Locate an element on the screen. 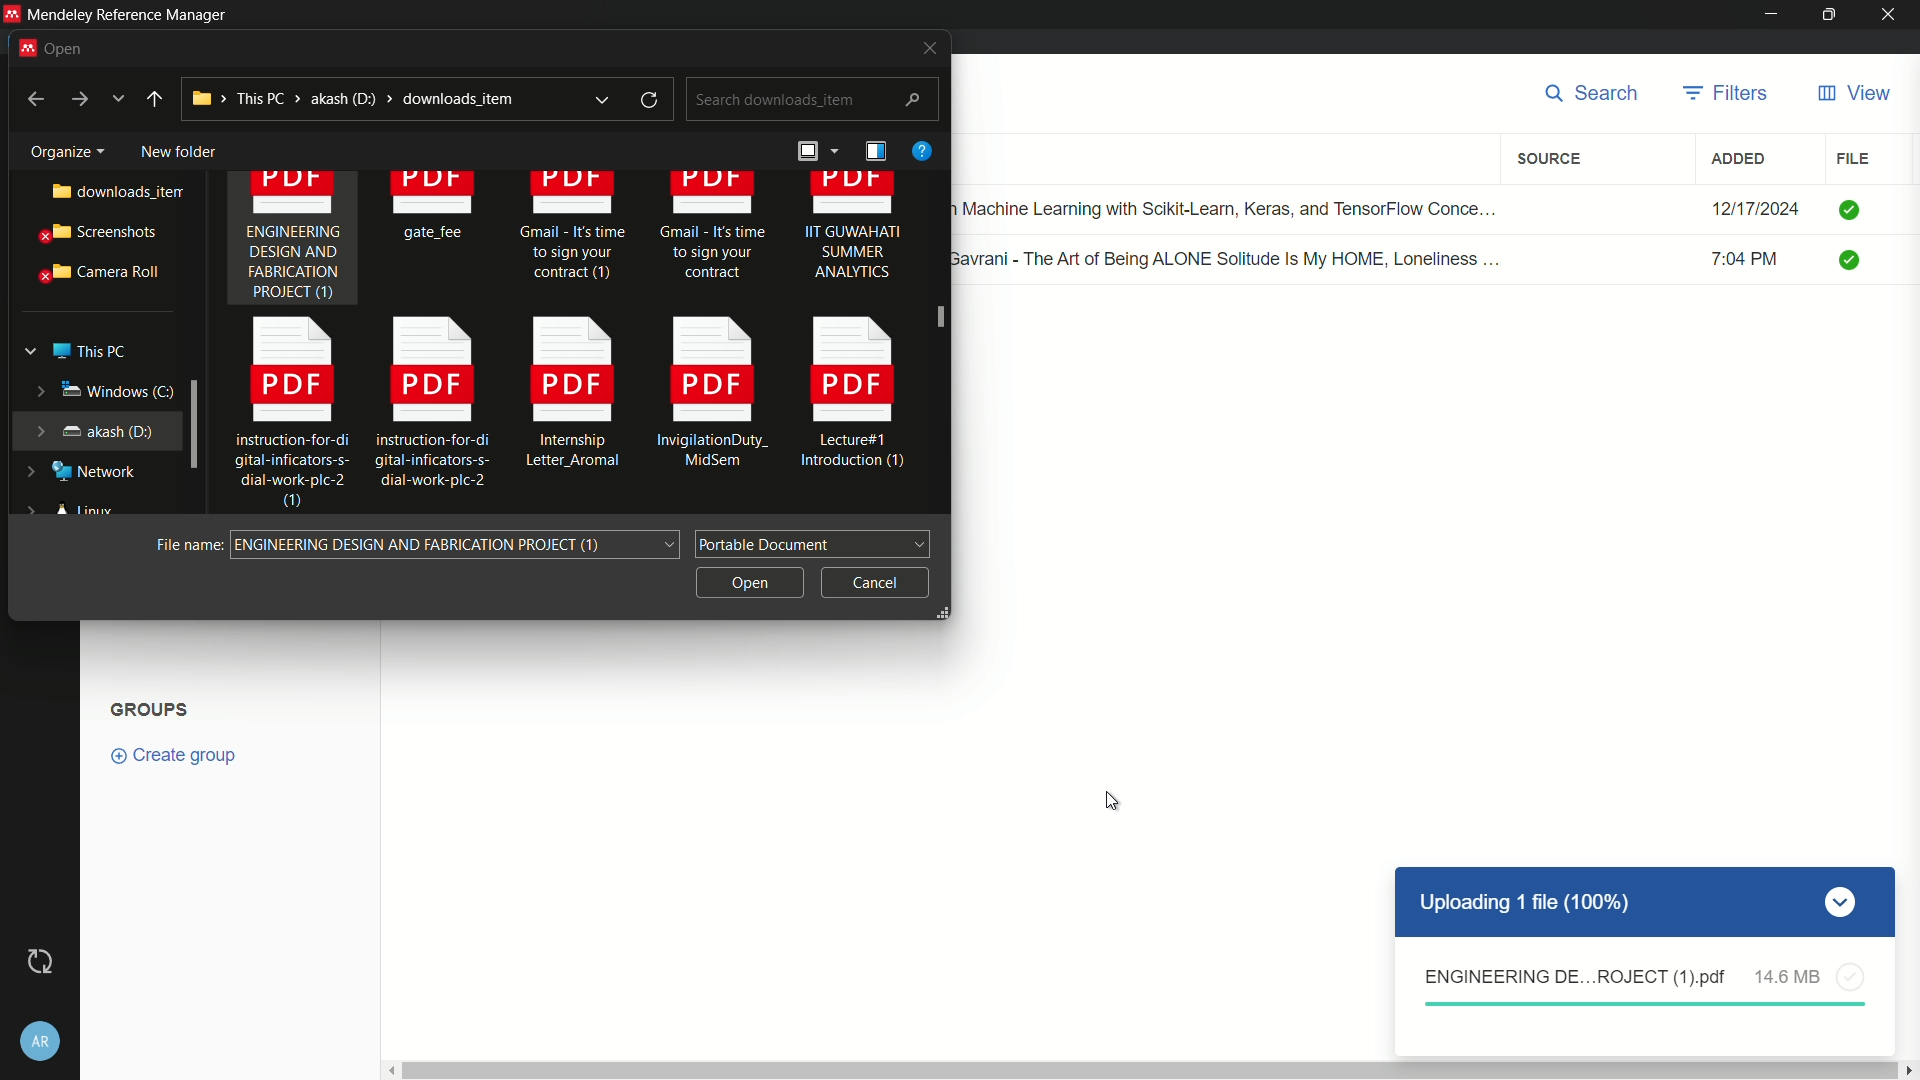 The height and width of the screenshot is (1080, 1920). close is located at coordinates (1894, 15).